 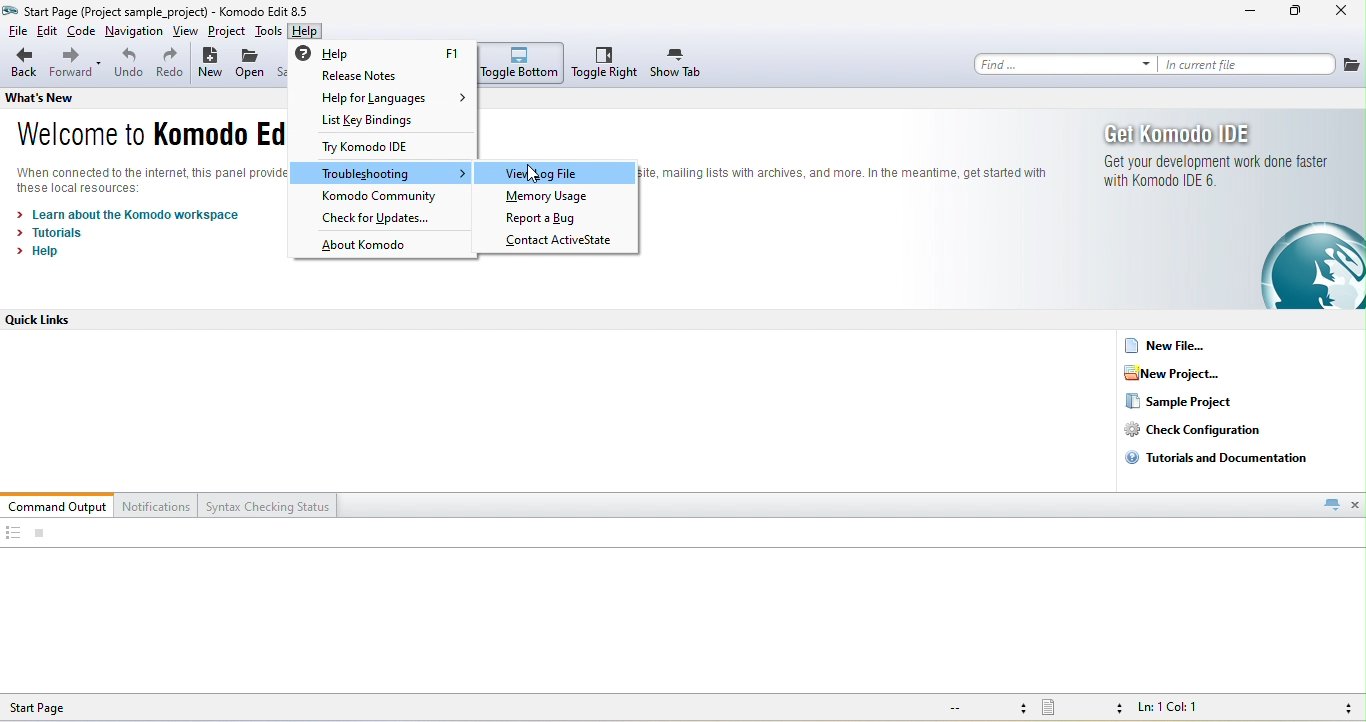 I want to click on file encoding, so click(x=984, y=708).